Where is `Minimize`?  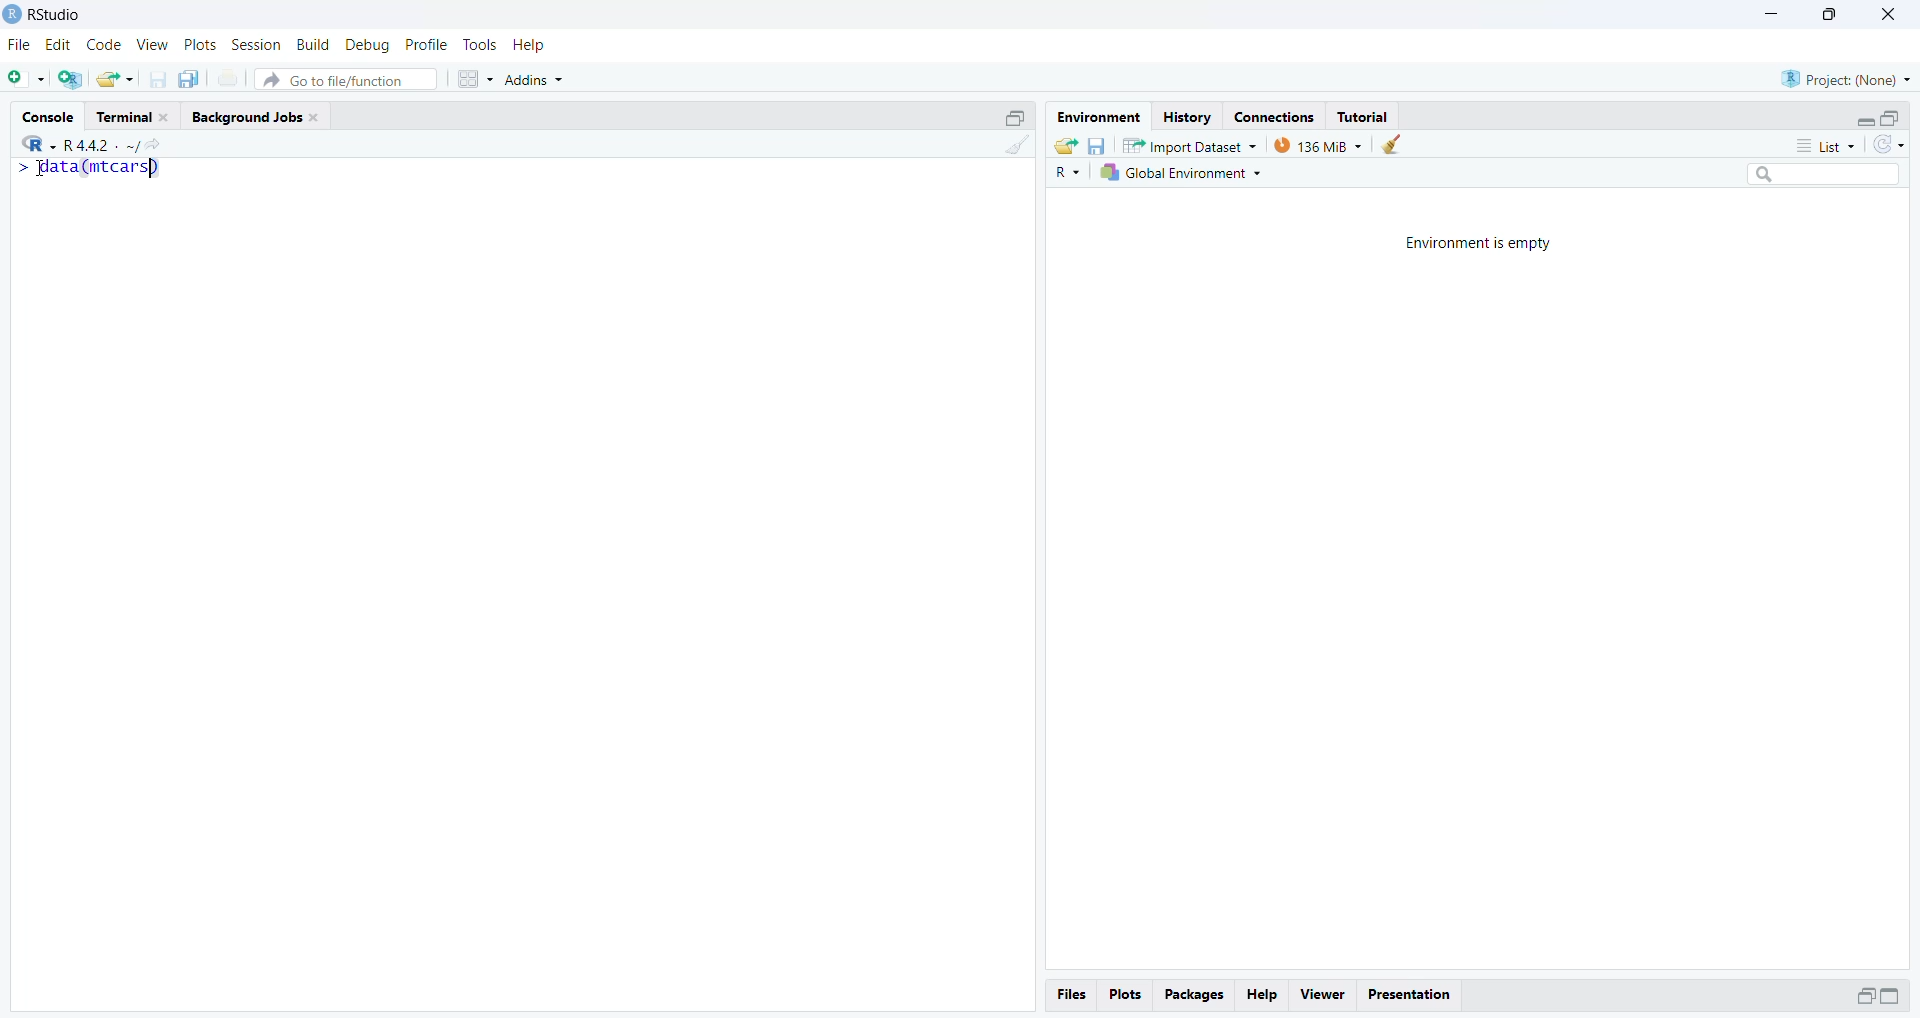
Minimize is located at coordinates (1860, 118).